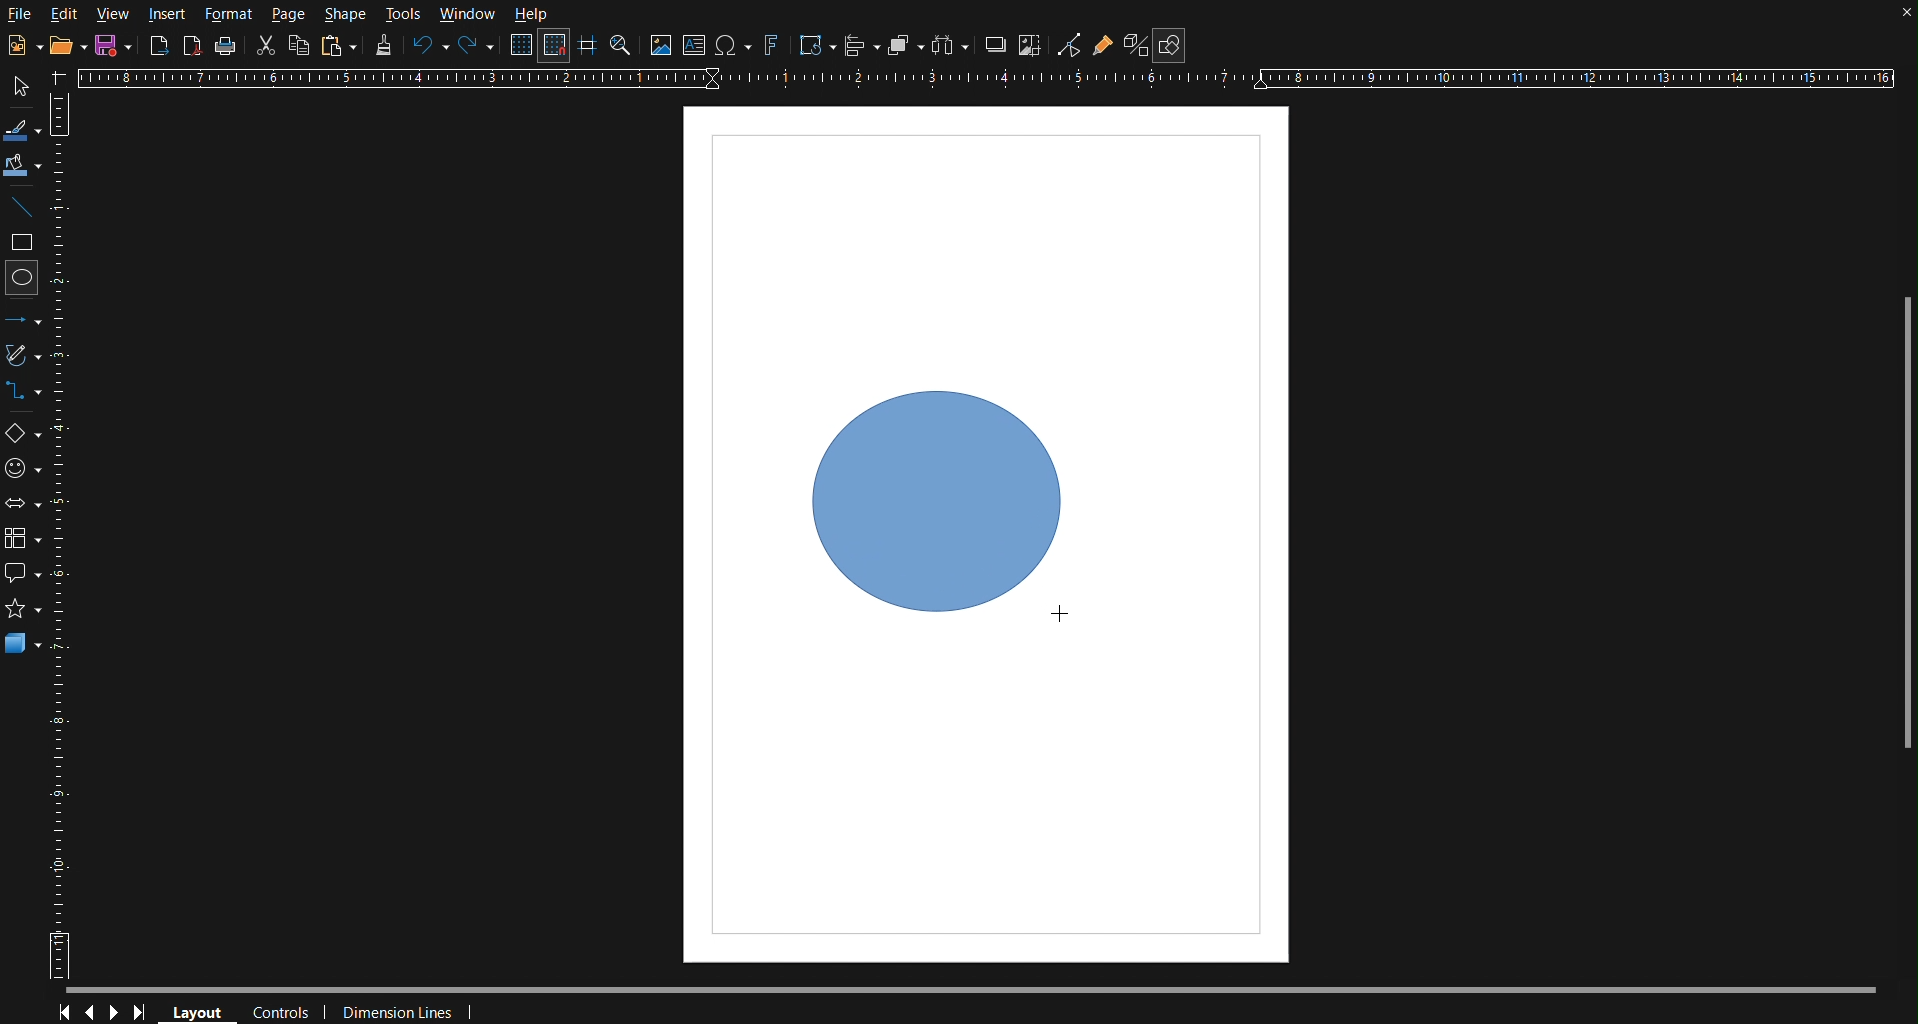  Describe the element at coordinates (29, 645) in the screenshot. I see `3D Objects` at that location.